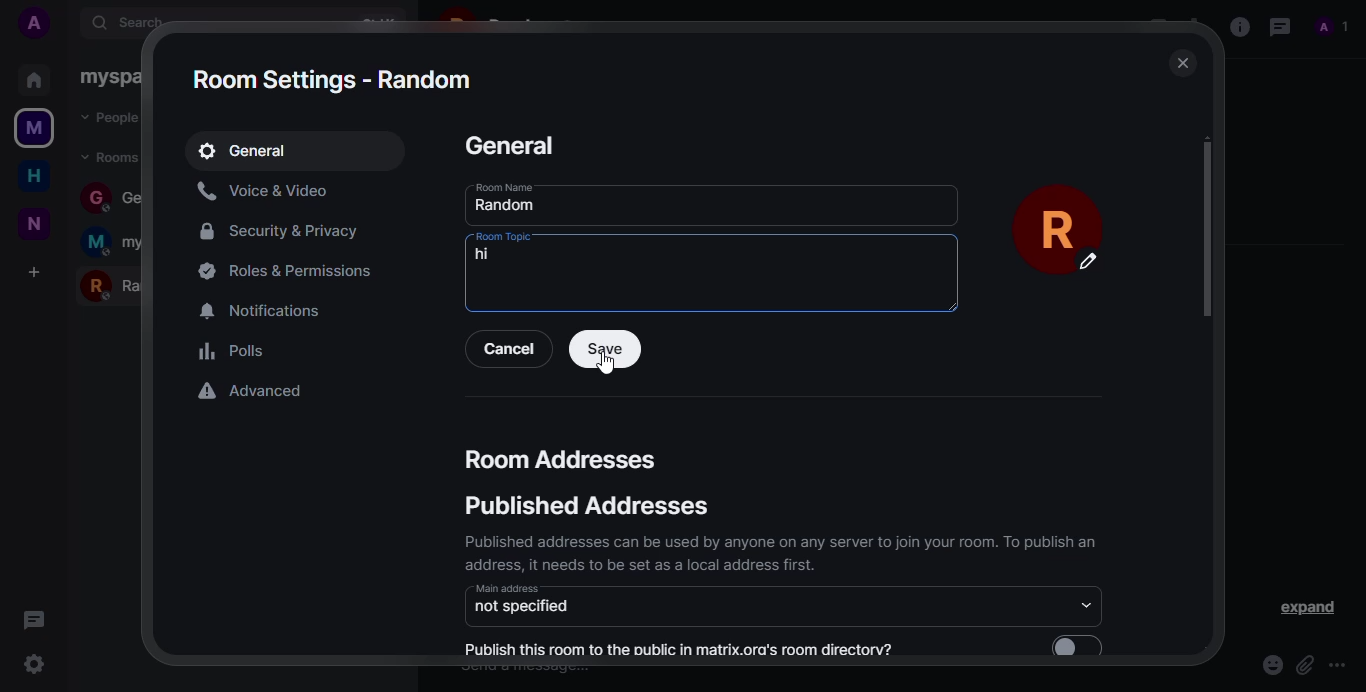 Image resolution: width=1366 pixels, height=692 pixels. I want to click on cursor, so click(606, 366).